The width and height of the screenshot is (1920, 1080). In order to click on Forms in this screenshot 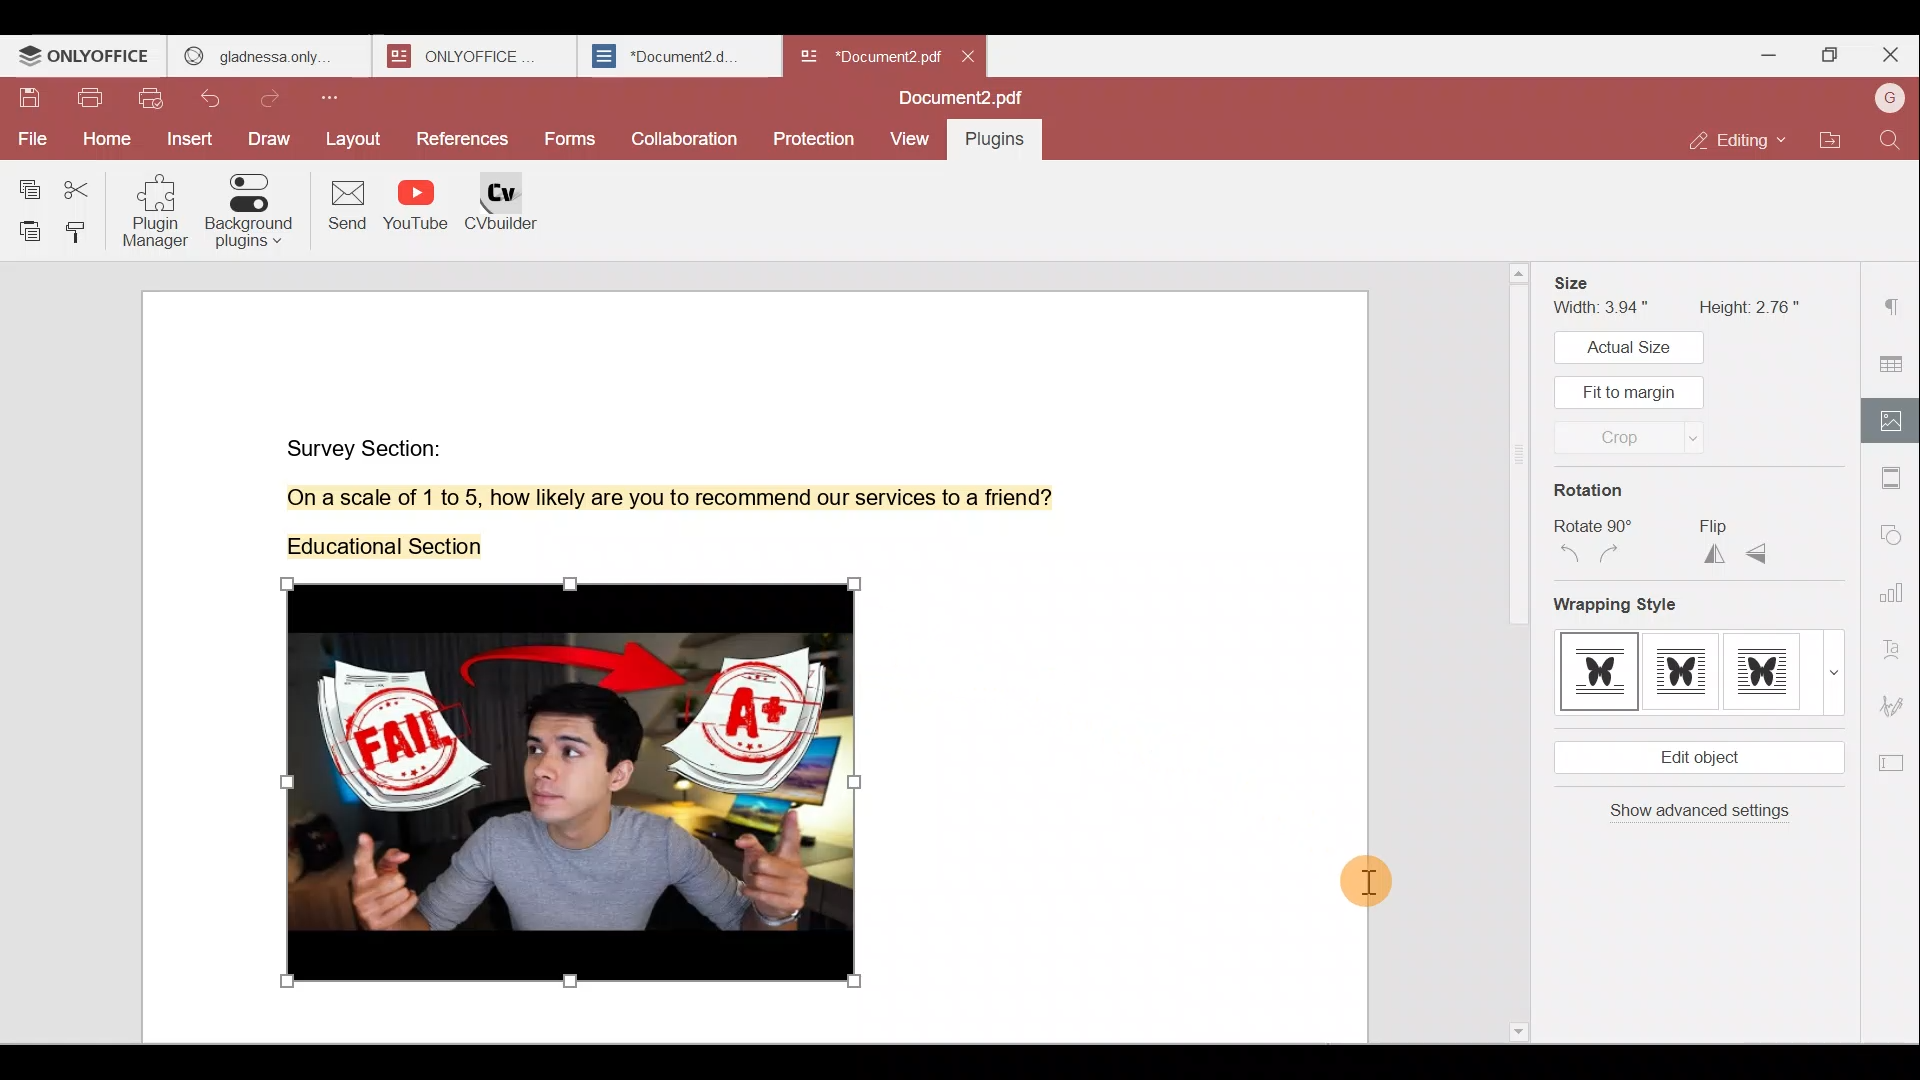, I will do `click(572, 140)`.